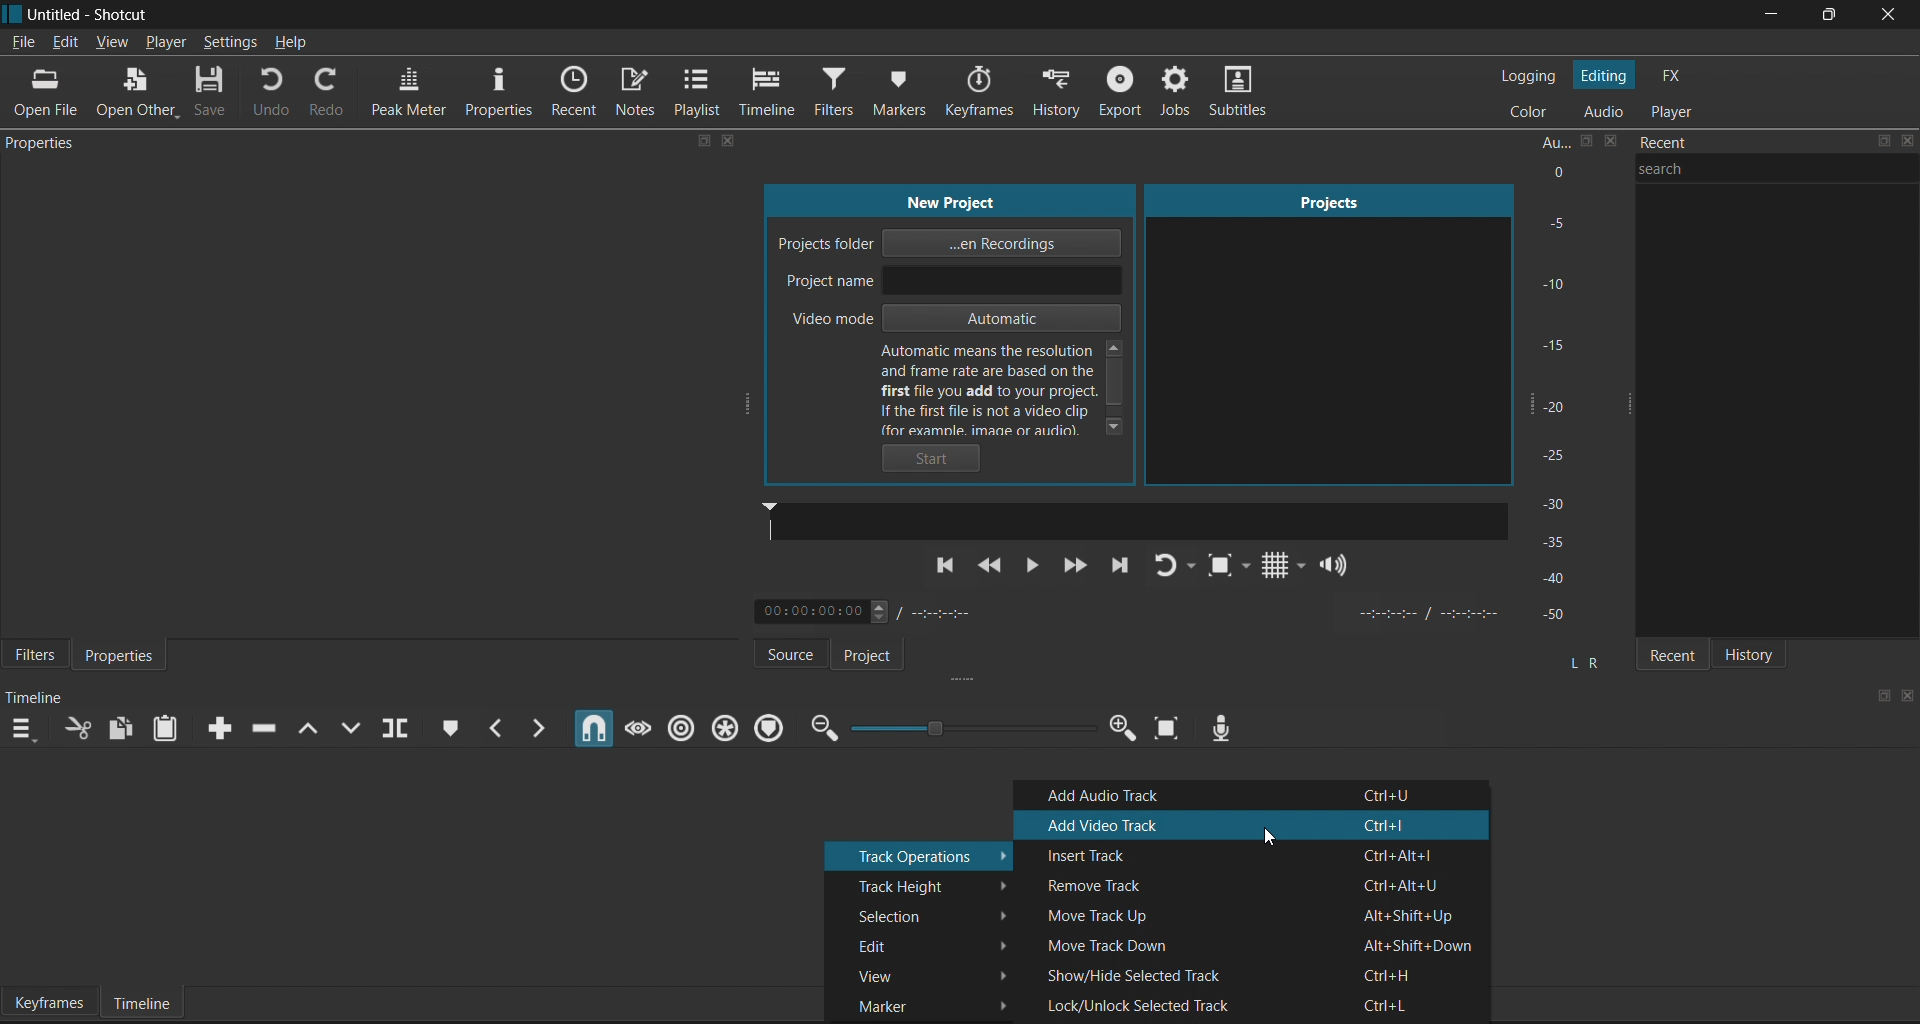 This screenshot has height=1024, width=1920. Describe the element at coordinates (952, 282) in the screenshot. I see `Project name` at that location.